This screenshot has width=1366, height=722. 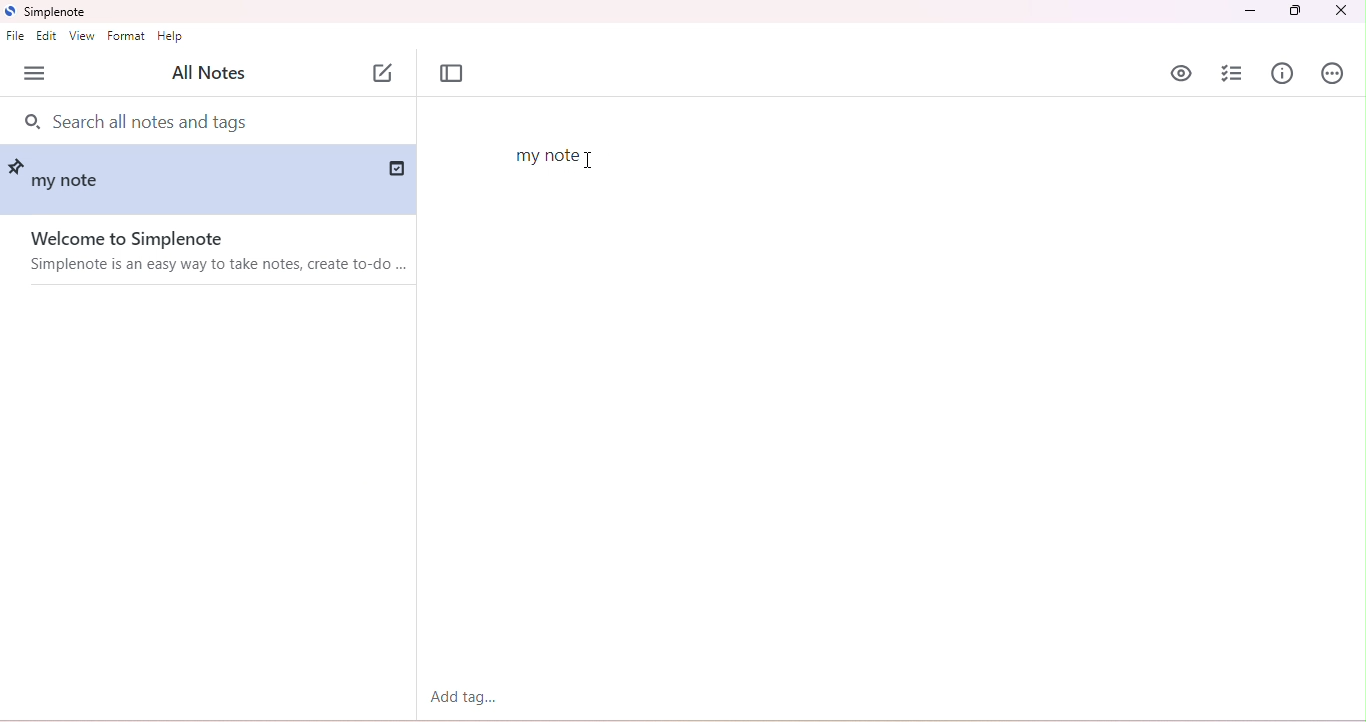 I want to click on actions, so click(x=1333, y=74).